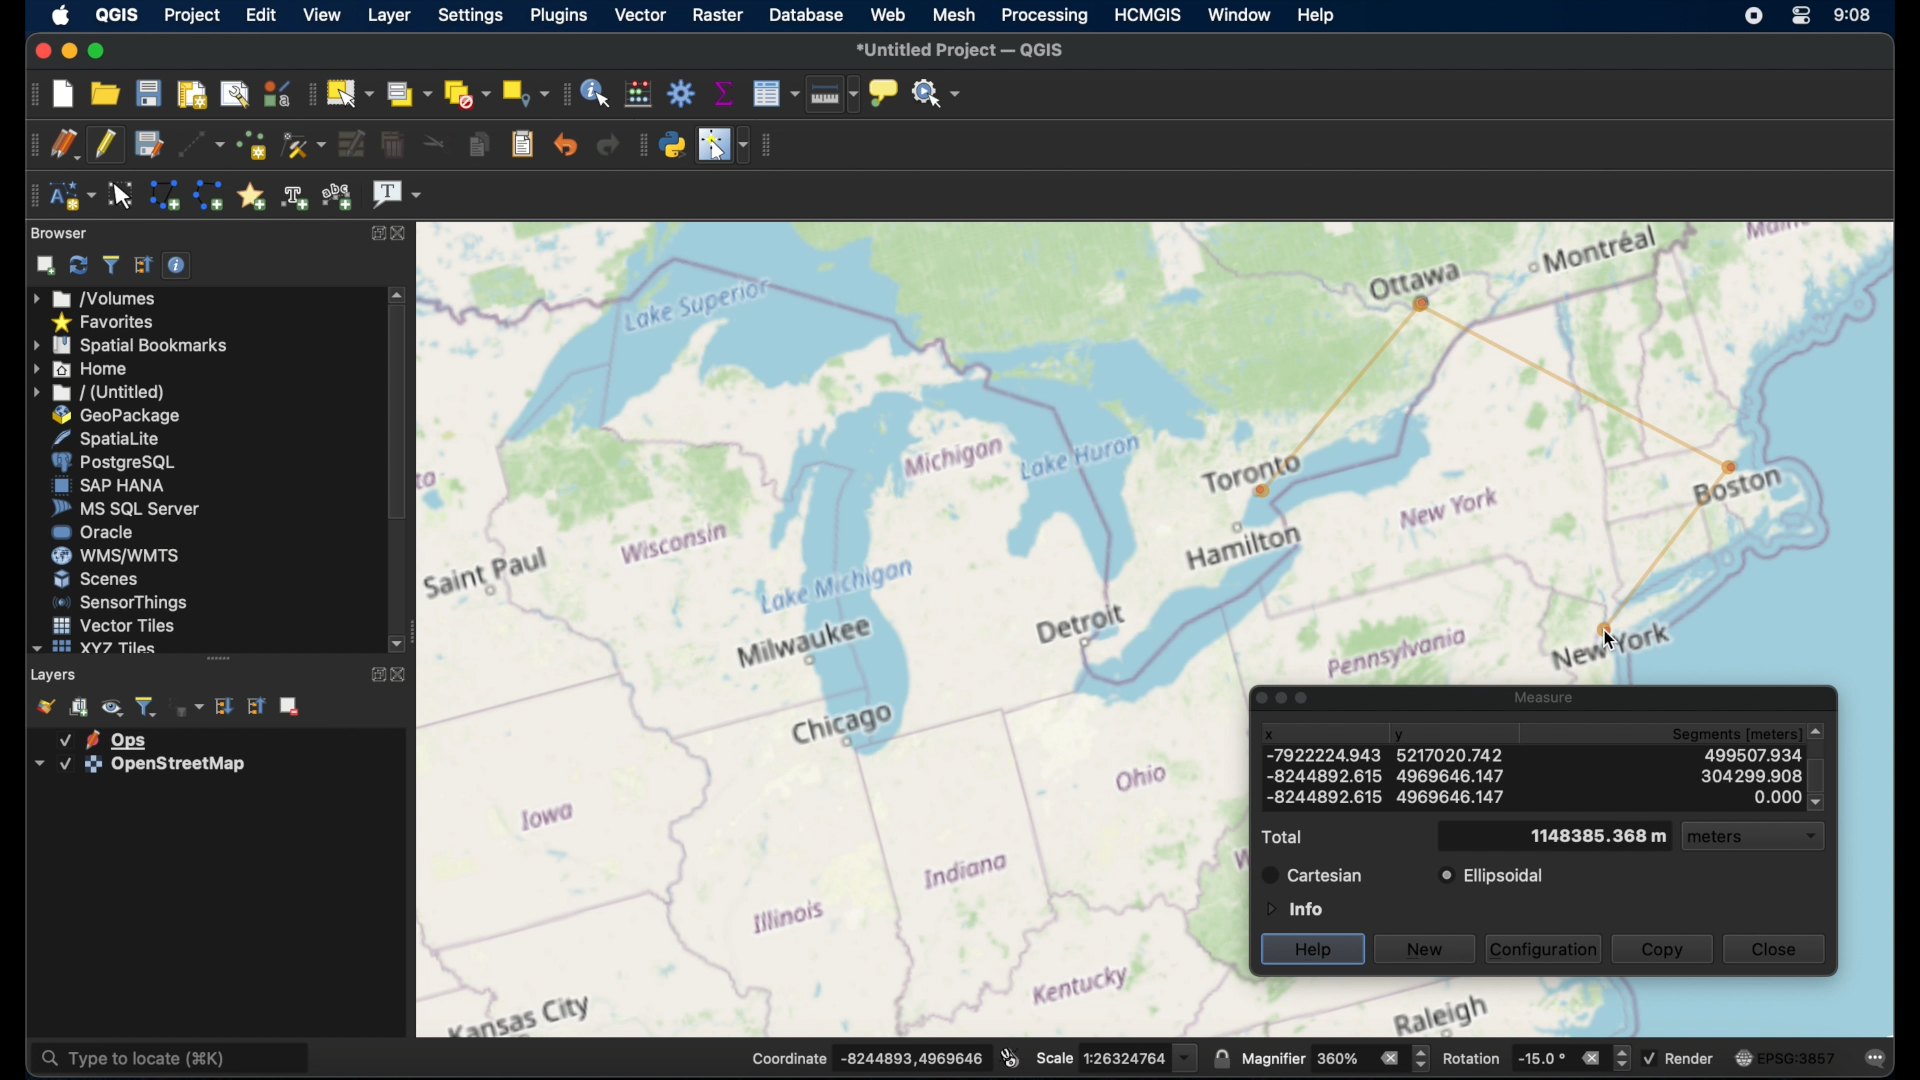  Describe the element at coordinates (112, 624) in the screenshot. I see `vector tiles` at that location.